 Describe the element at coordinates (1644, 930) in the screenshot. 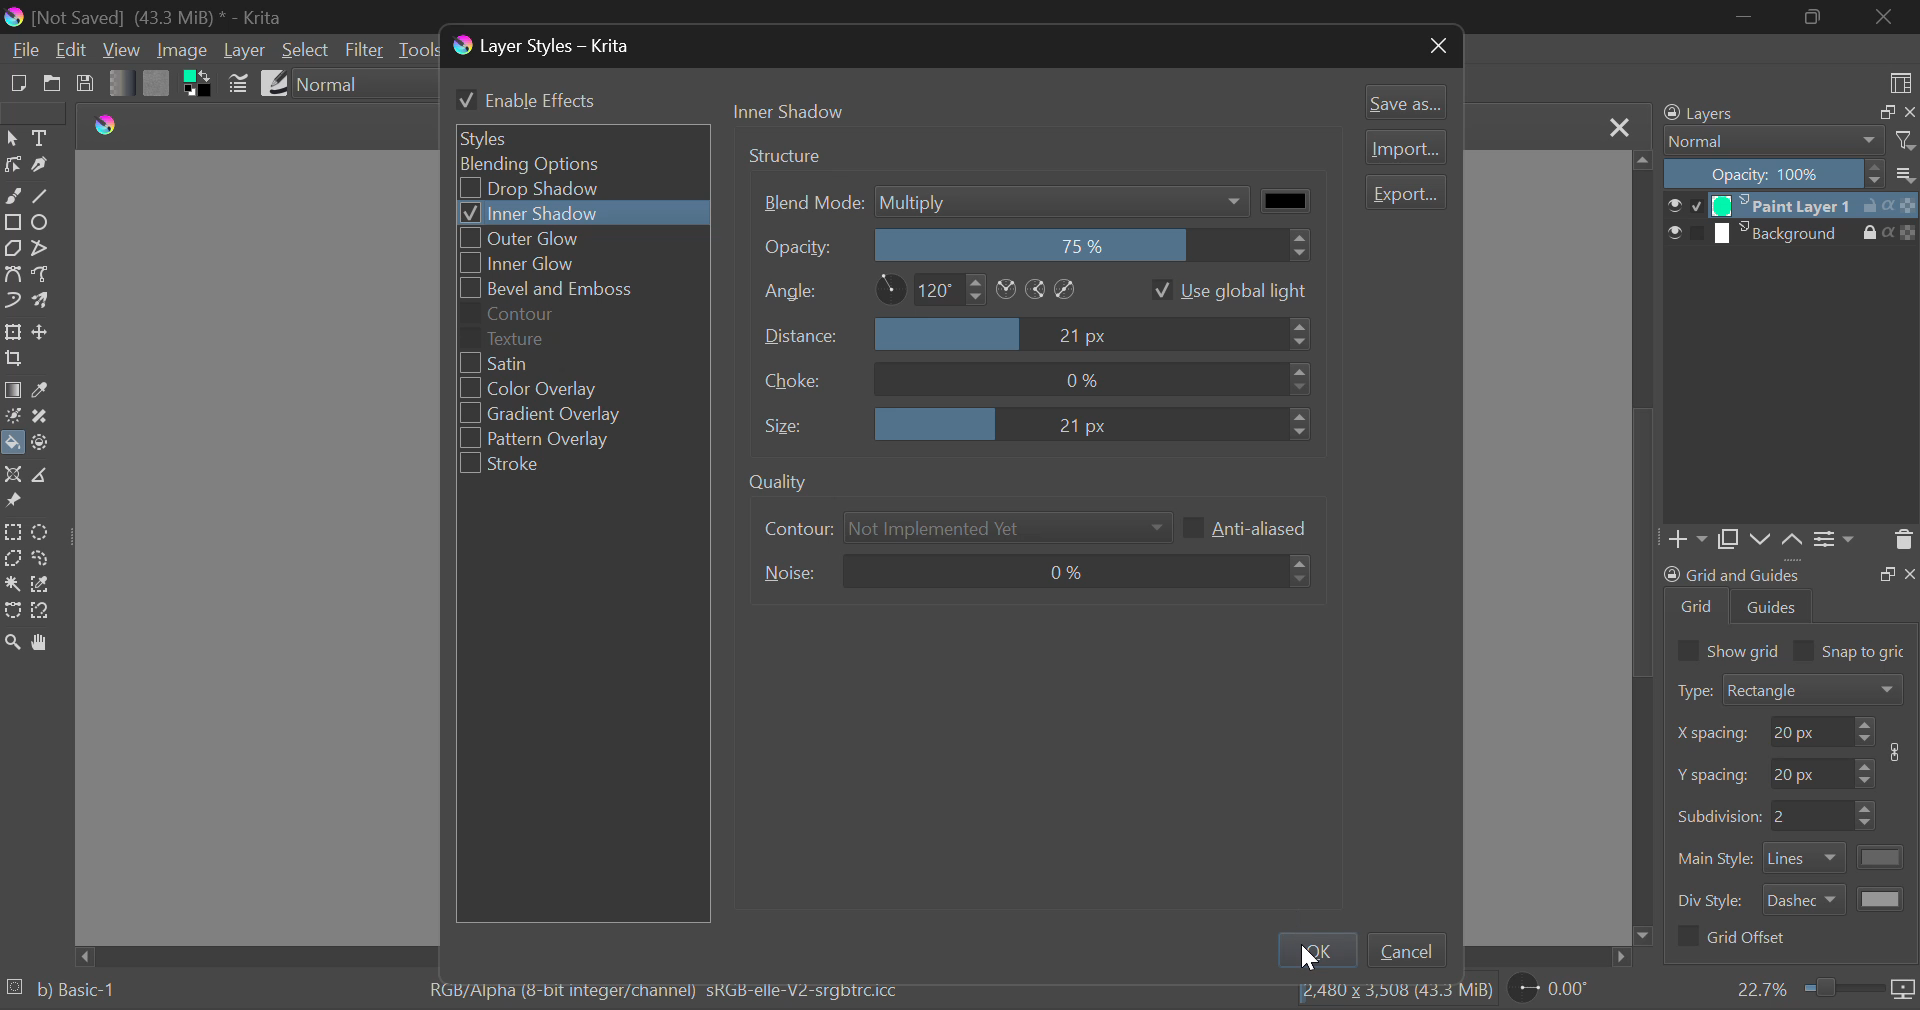

I see `move down` at that location.